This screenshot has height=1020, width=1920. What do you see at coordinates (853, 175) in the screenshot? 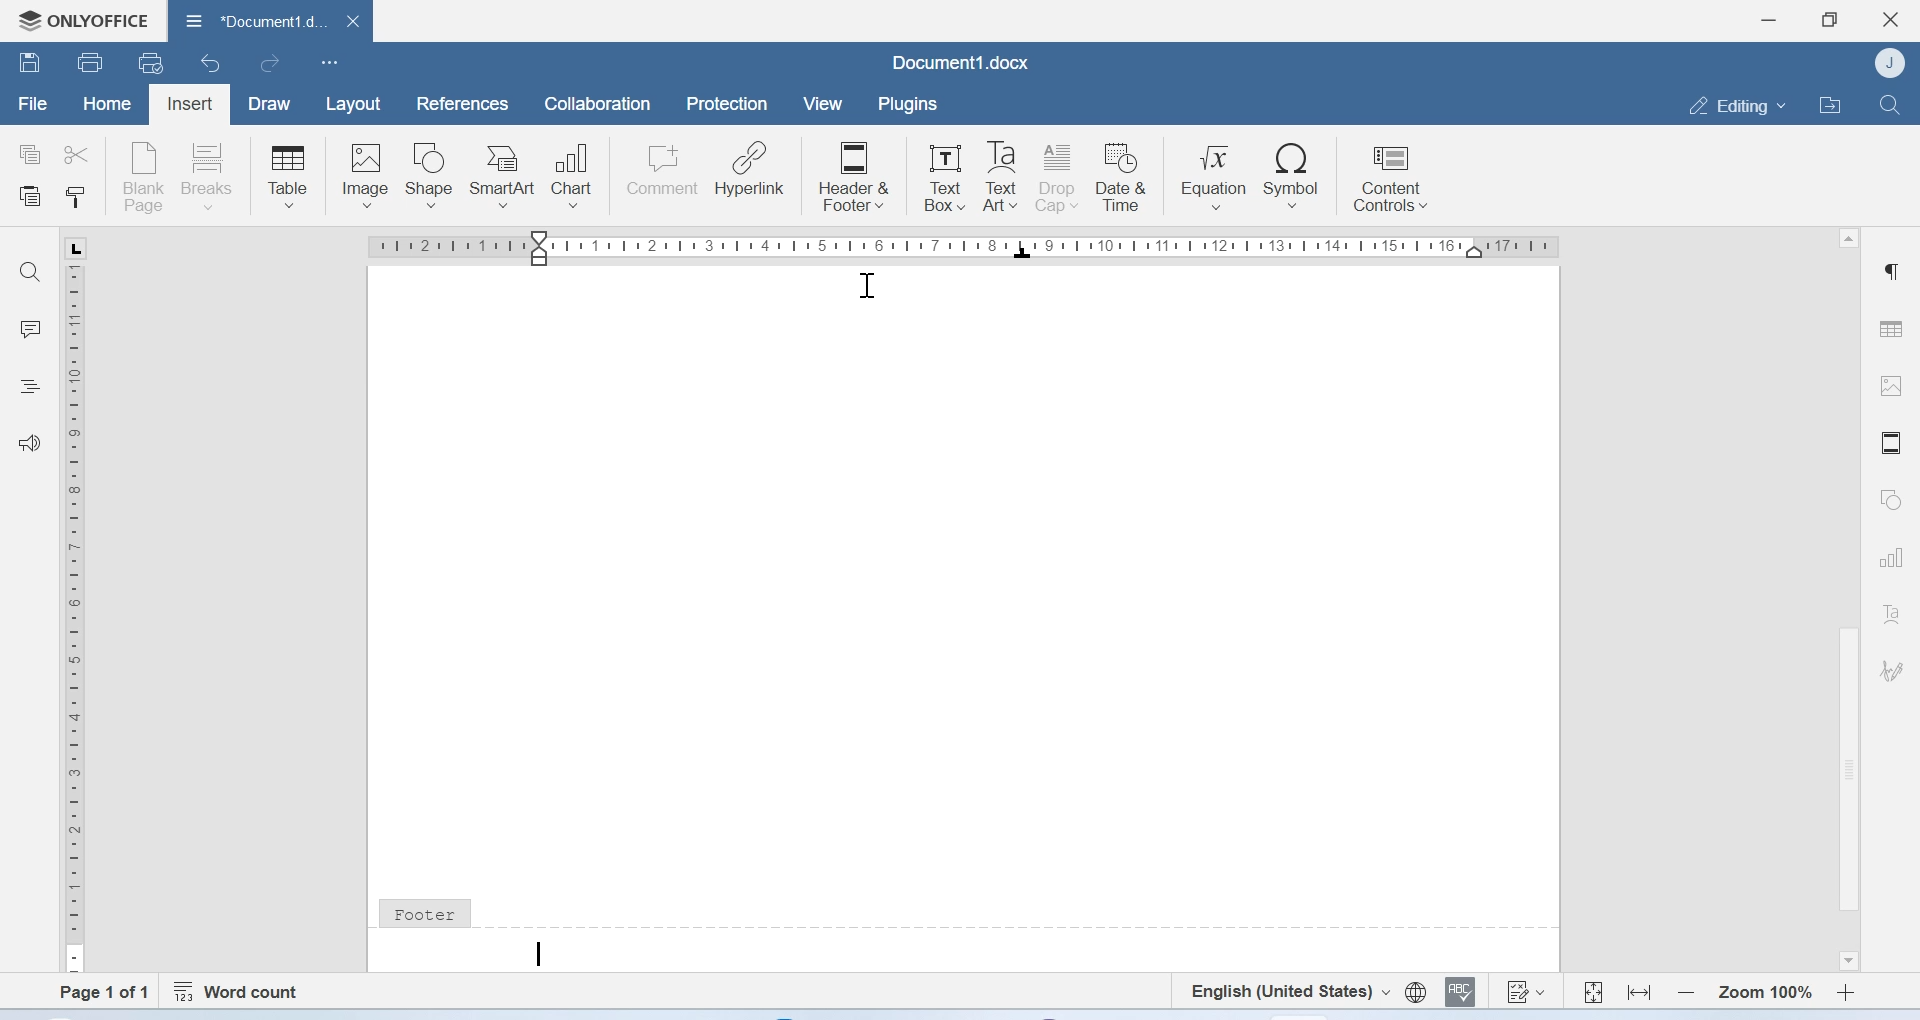
I see `Header & Footer` at bounding box center [853, 175].